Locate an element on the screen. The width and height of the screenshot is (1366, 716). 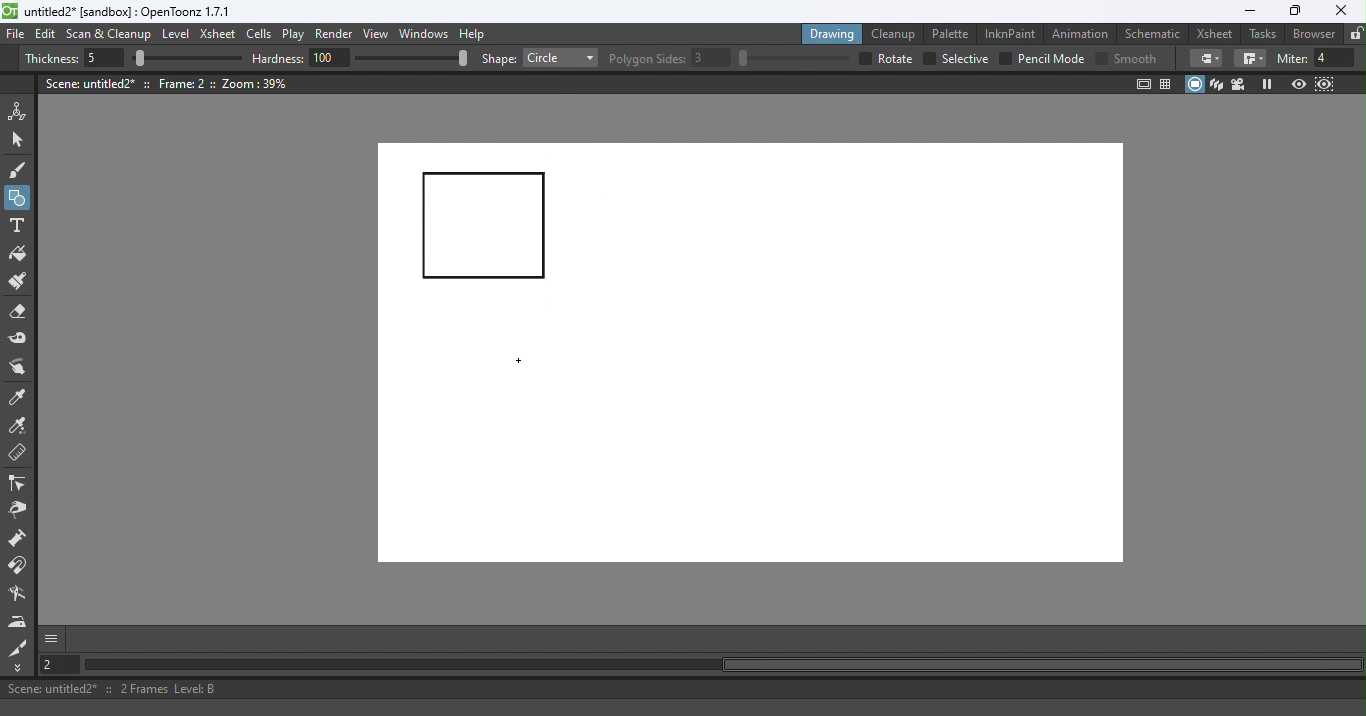
Cells is located at coordinates (262, 35).